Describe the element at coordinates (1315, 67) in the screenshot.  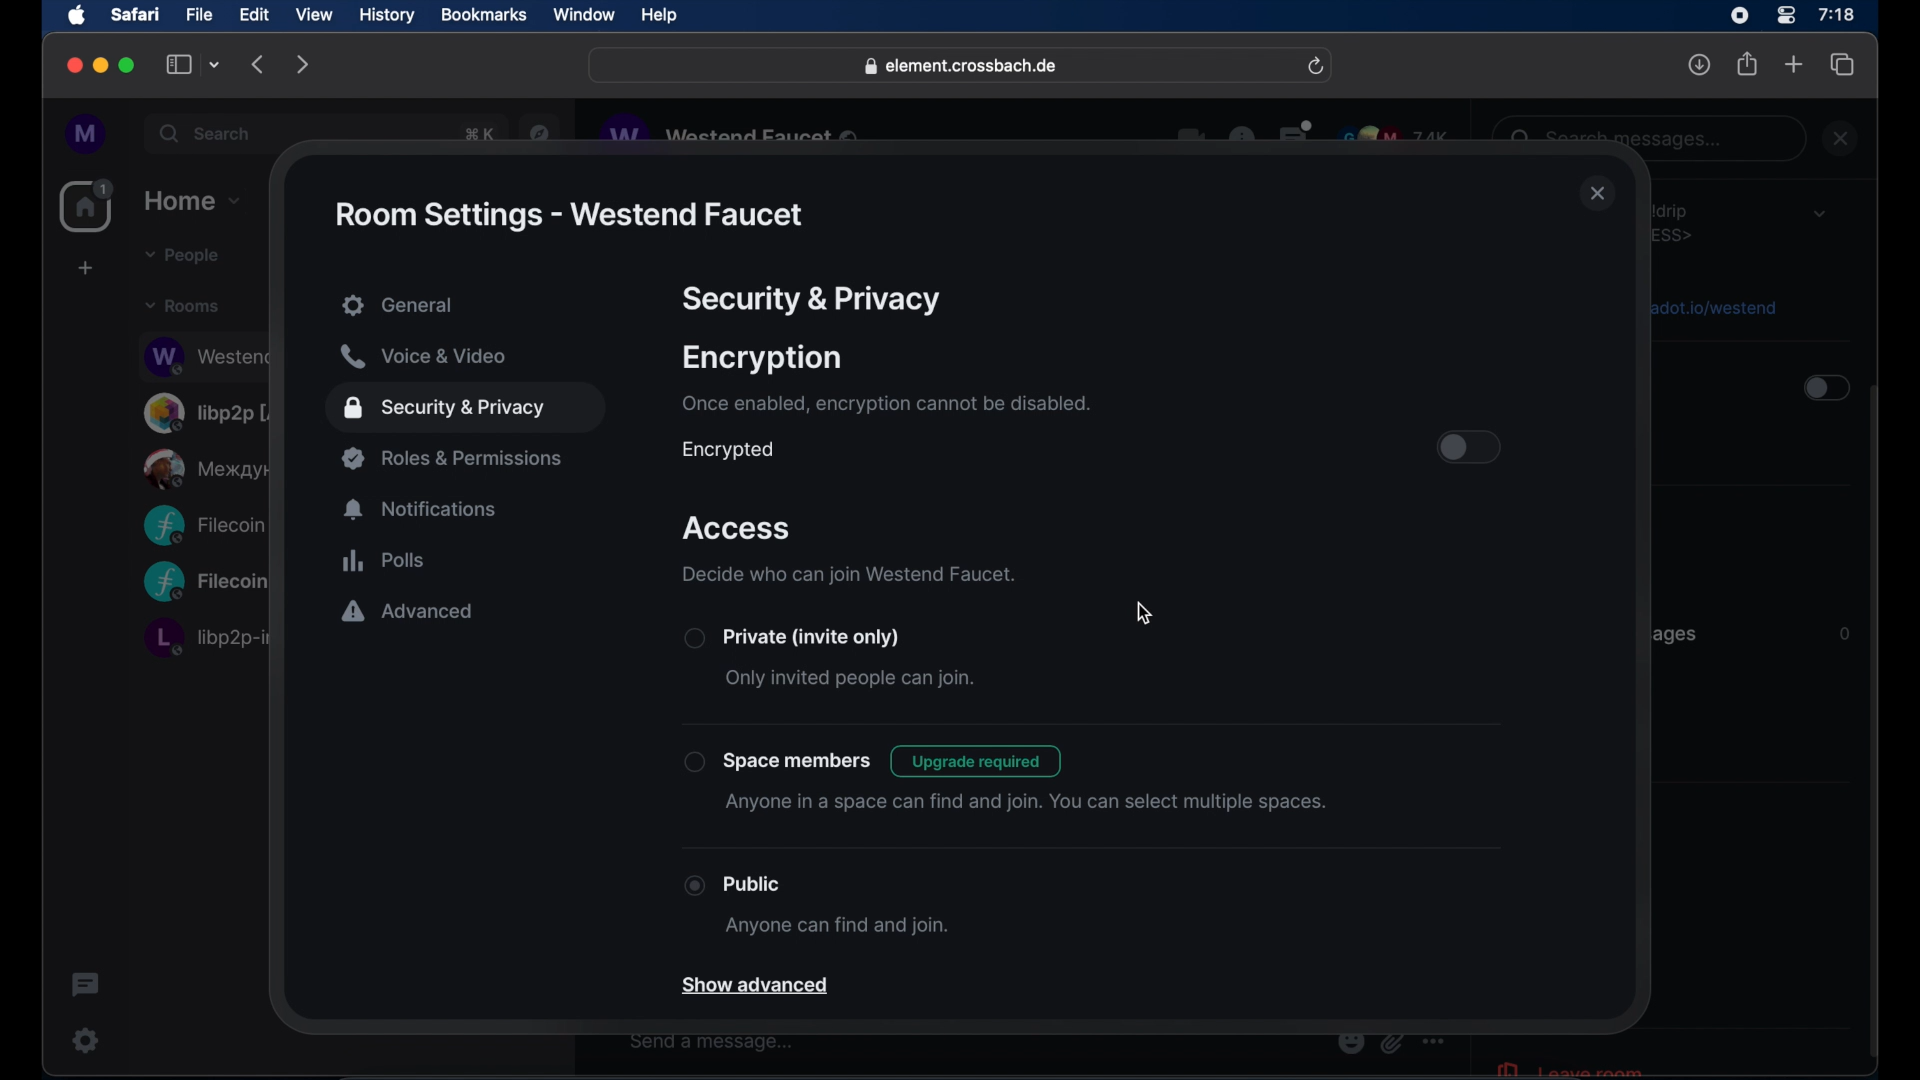
I see `refresh` at that location.